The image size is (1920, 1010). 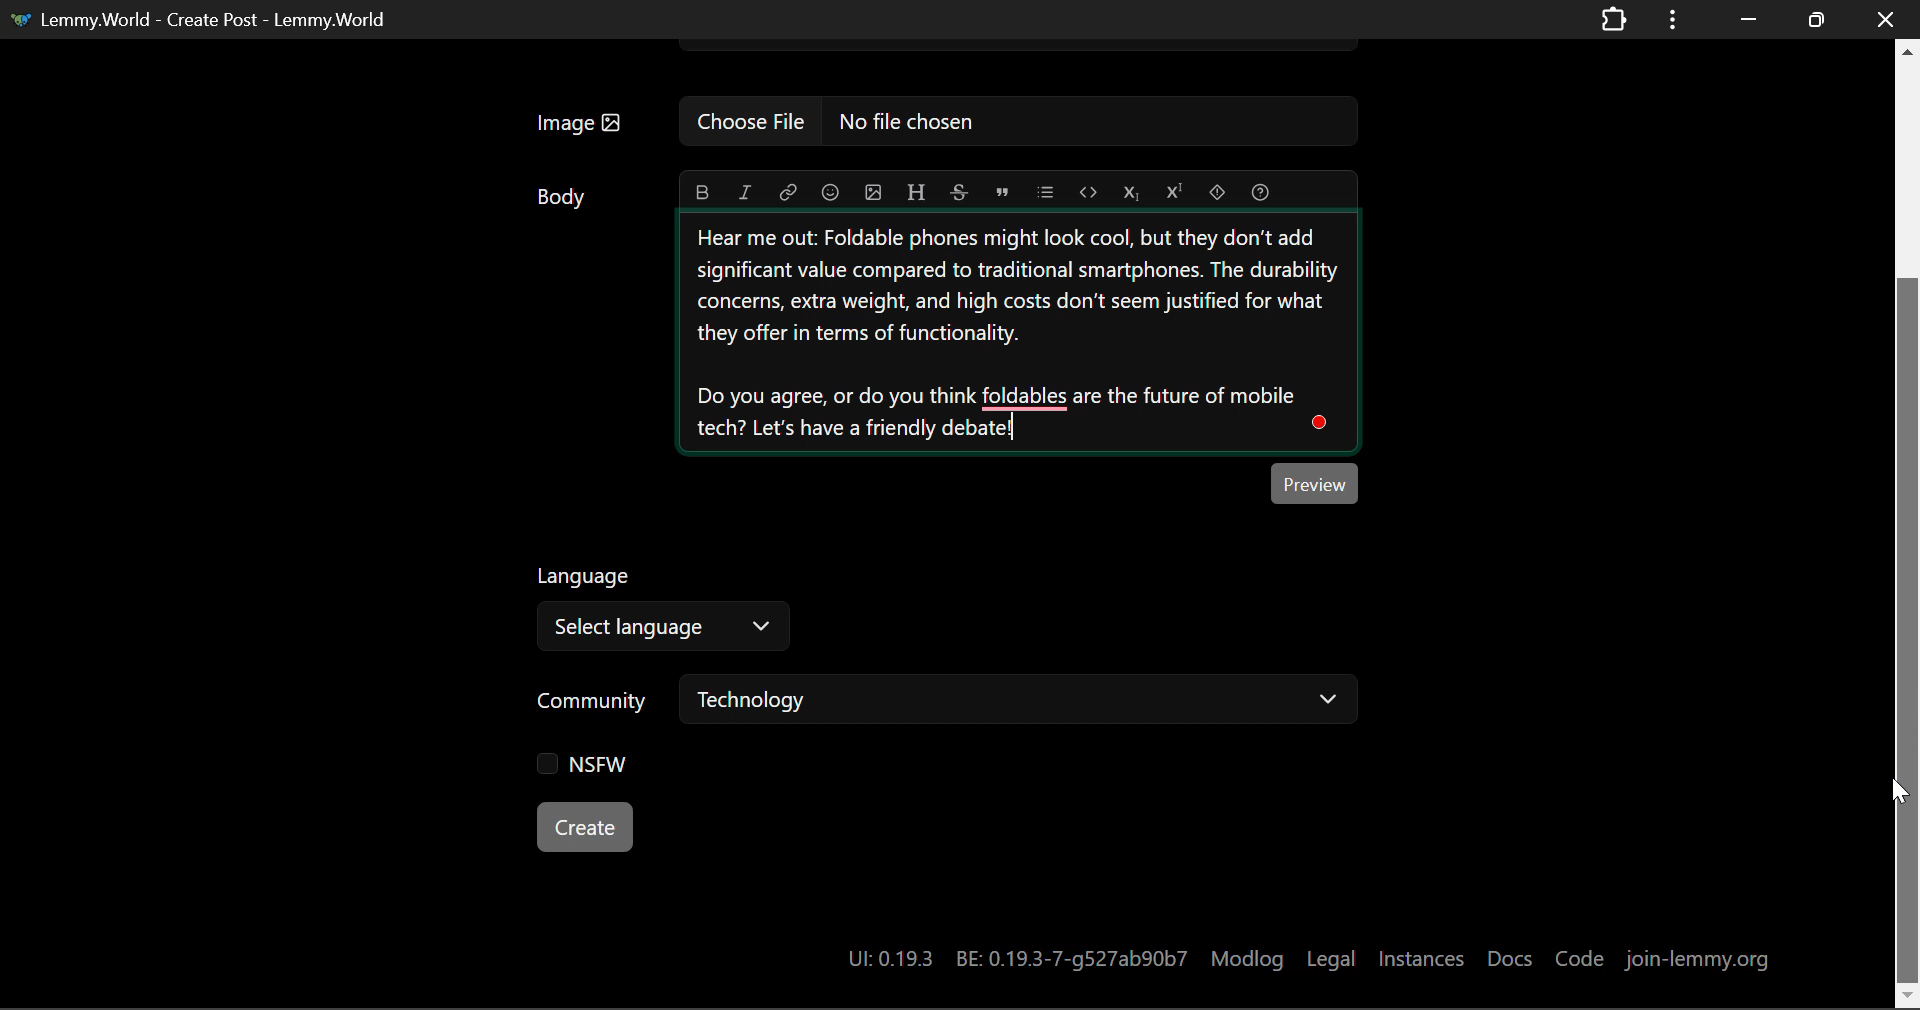 I want to click on Select Post Language, so click(x=660, y=611).